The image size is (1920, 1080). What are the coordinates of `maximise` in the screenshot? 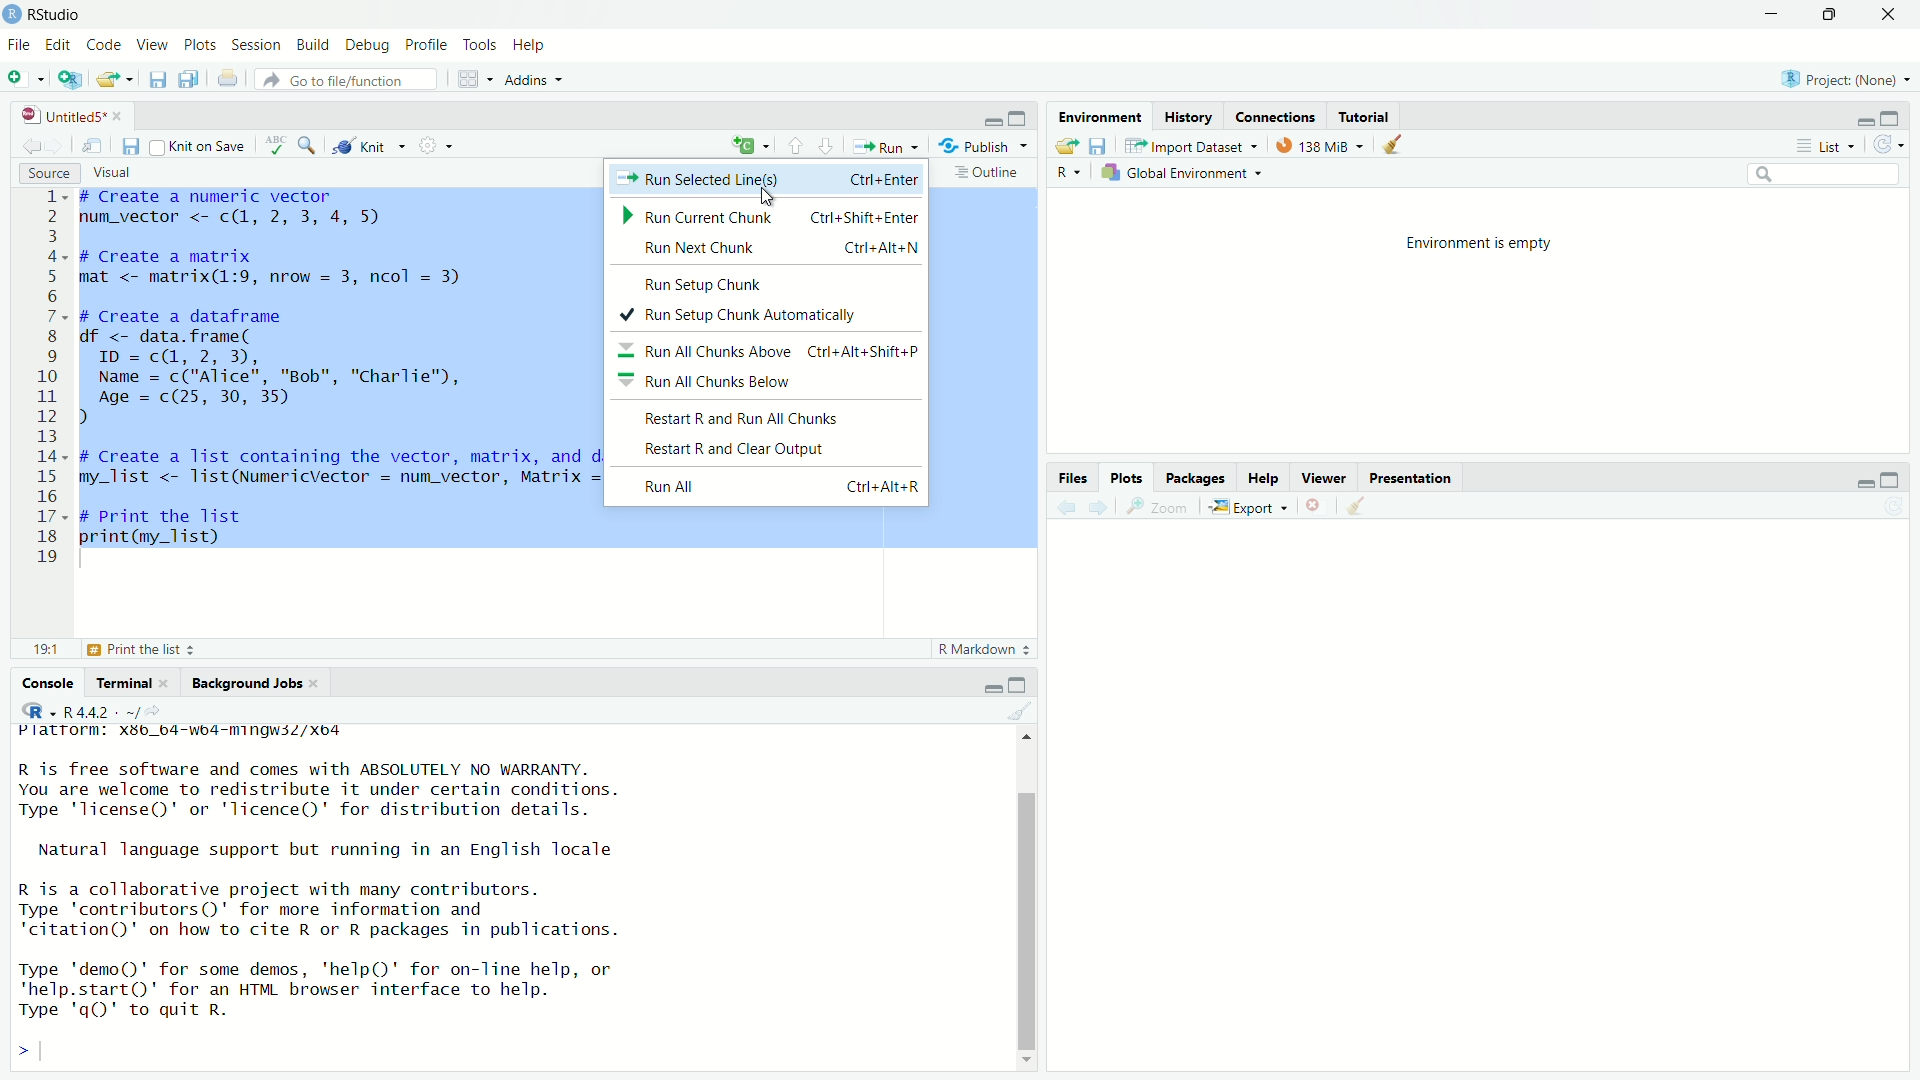 It's located at (1827, 15).